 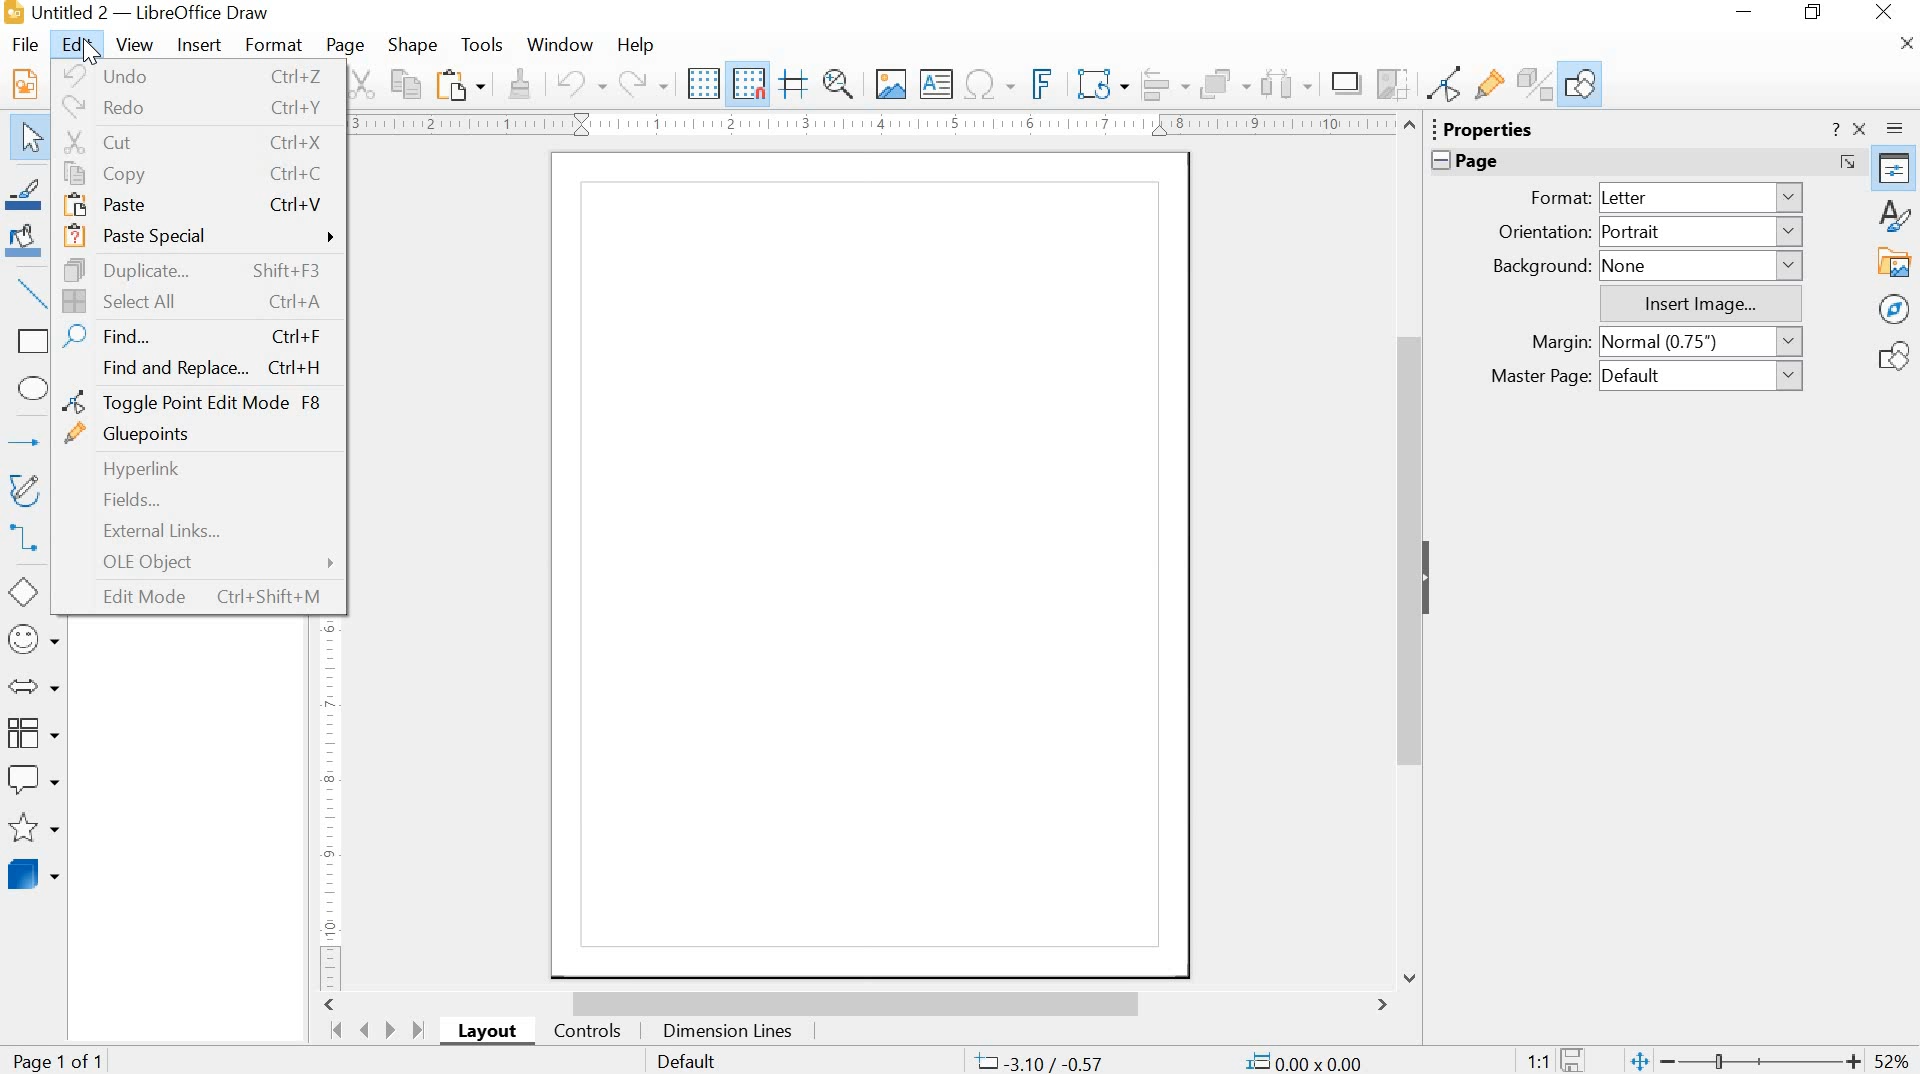 I want to click on Hide, so click(x=1426, y=575).